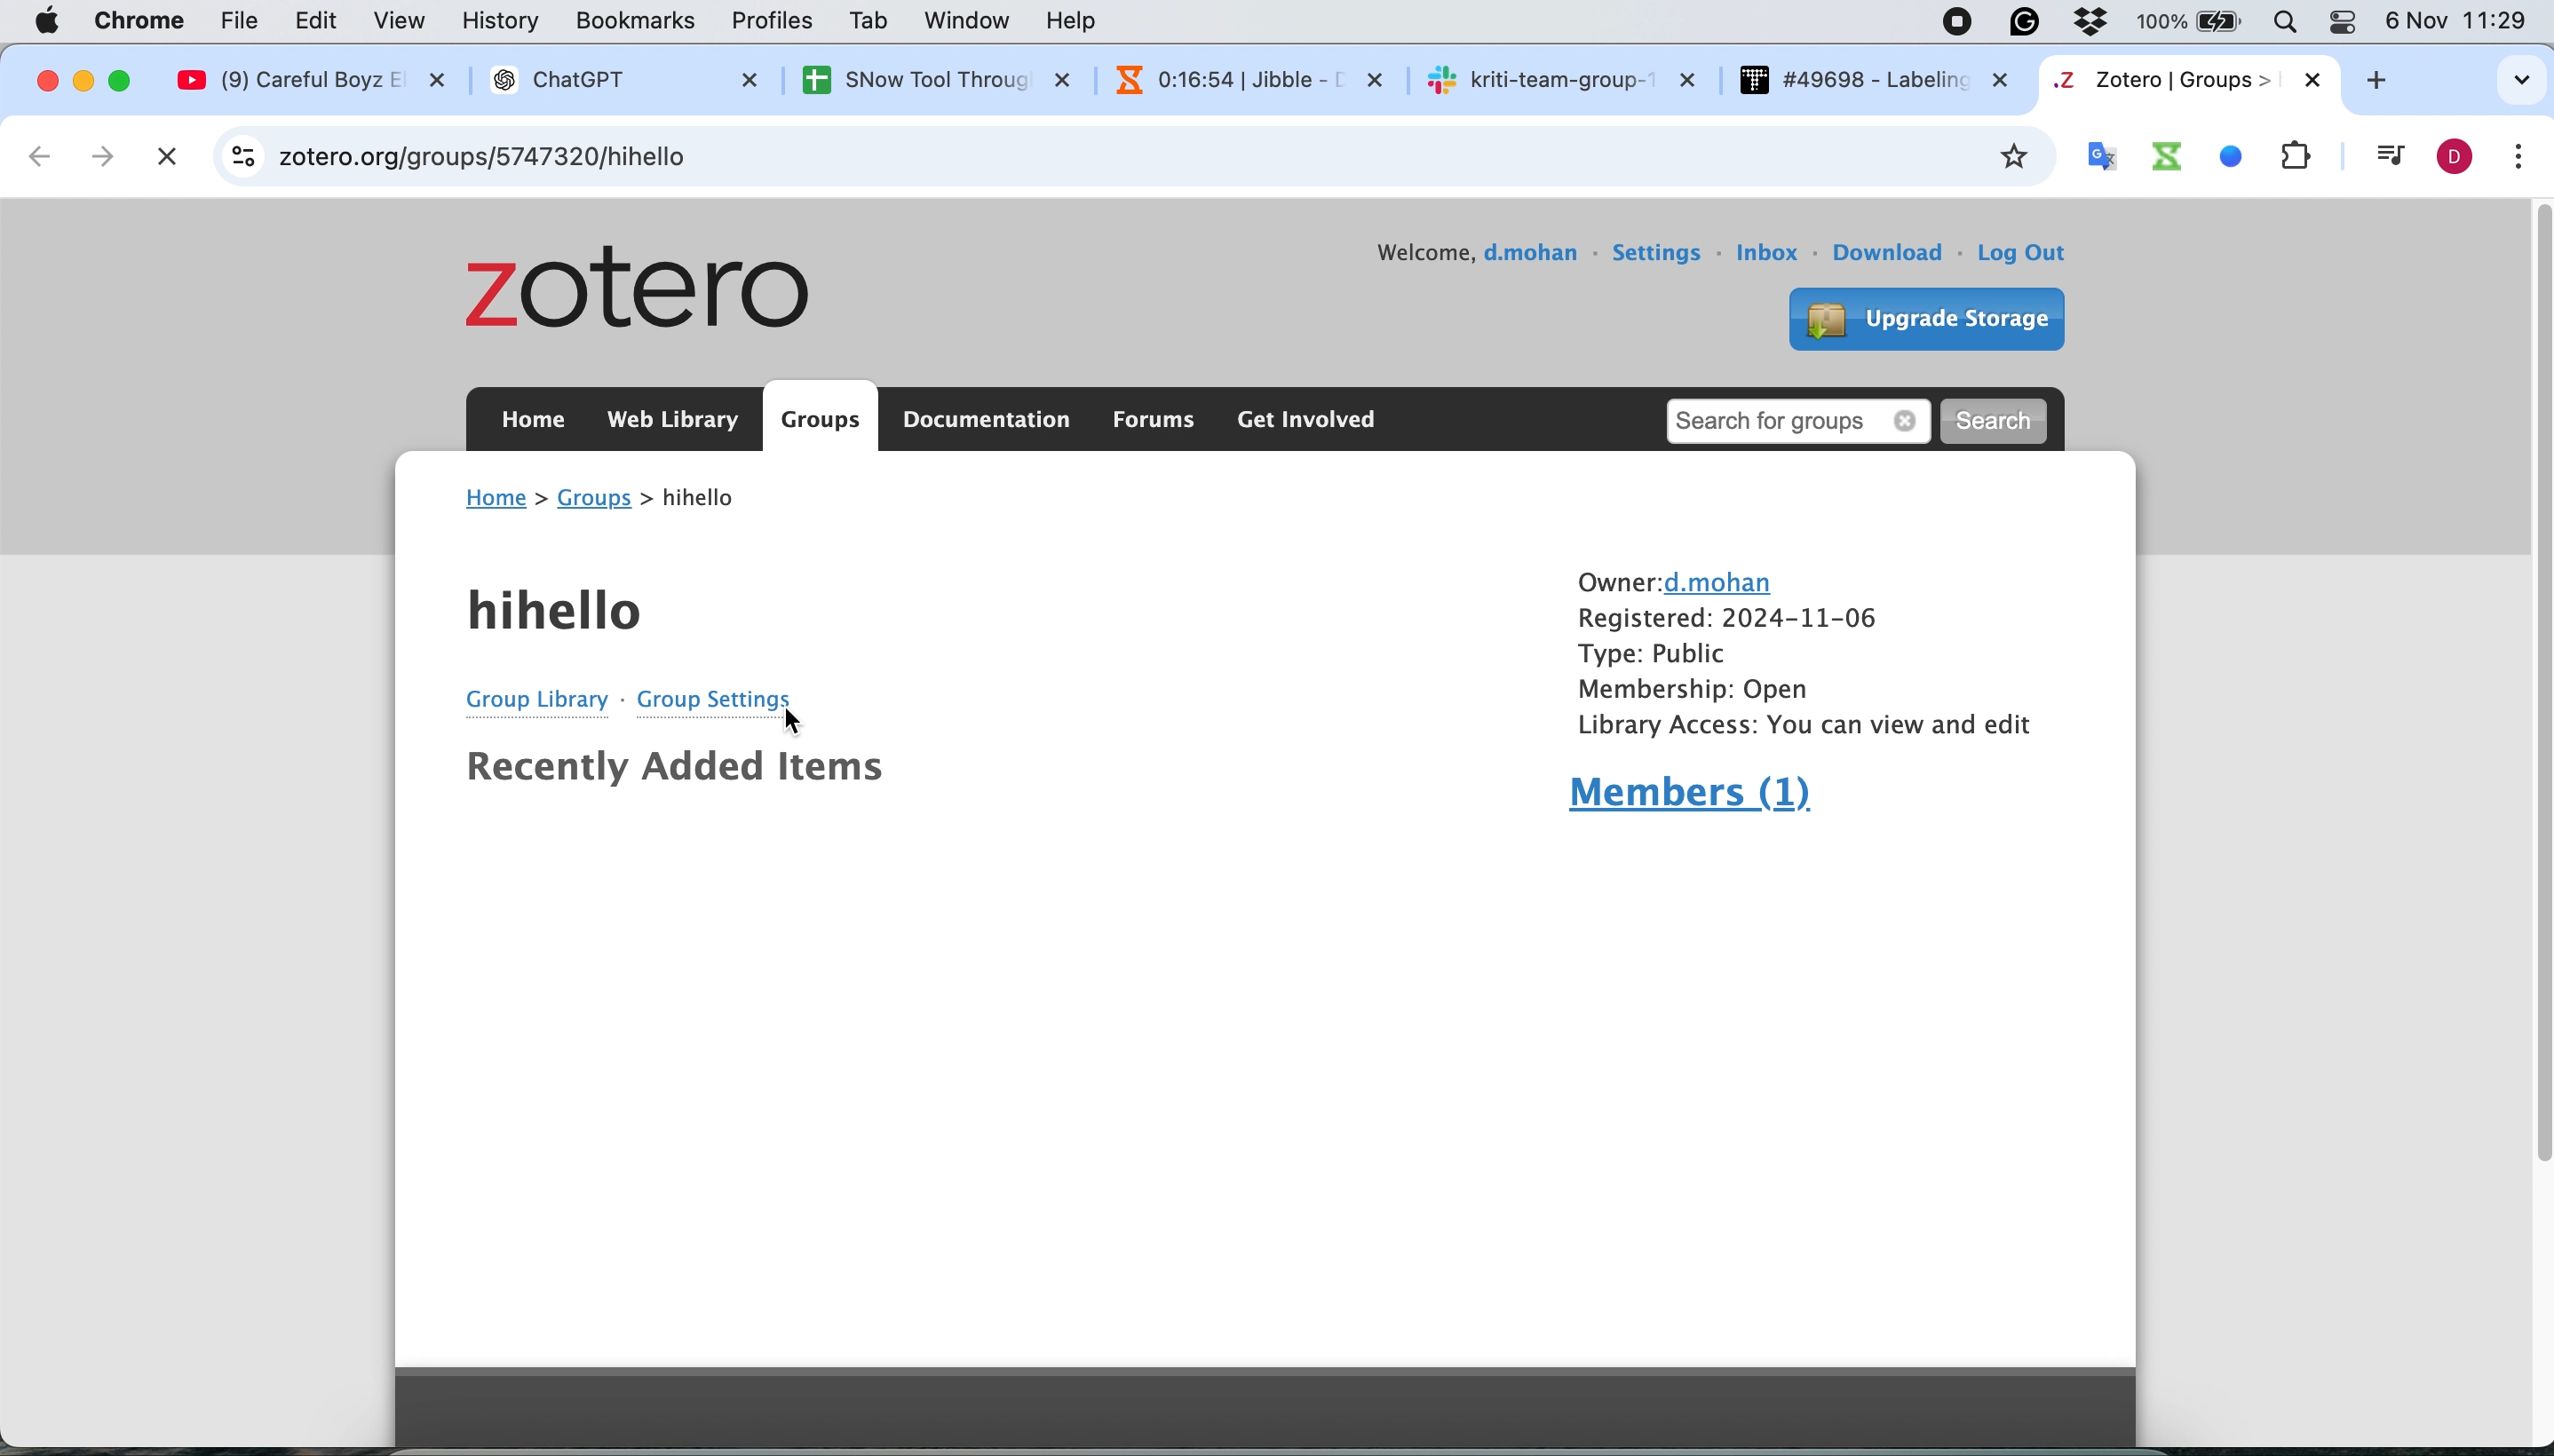 The height and width of the screenshot is (1456, 2554). I want to click on go back, so click(37, 155).